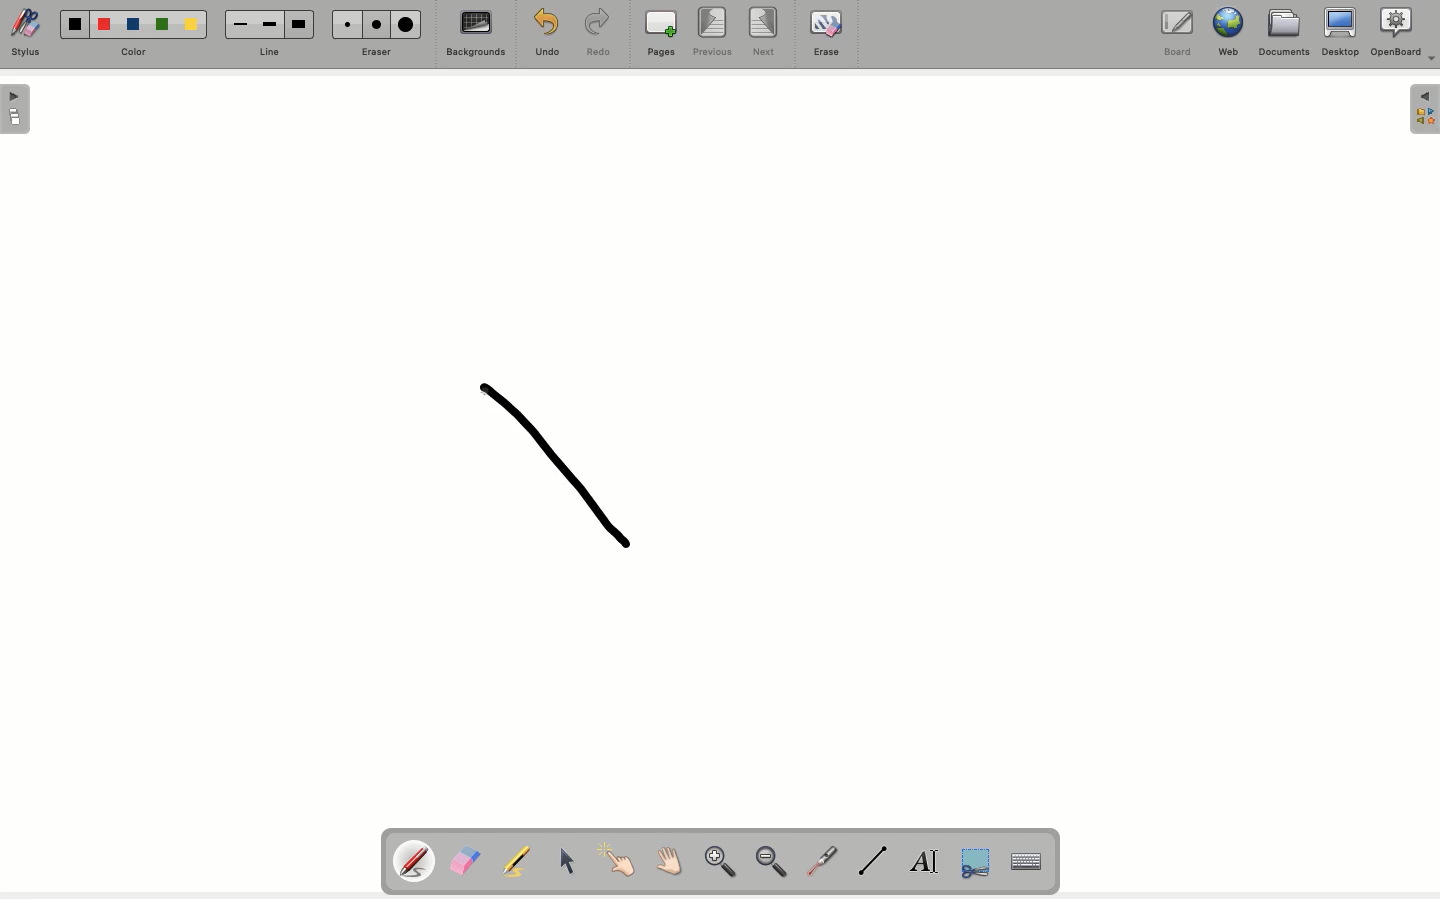 The width and height of the screenshot is (1440, 900). What do you see at coordinates (563, 473) in the screenshot?
I see `Shape draw` at bounding box center [563, 473].